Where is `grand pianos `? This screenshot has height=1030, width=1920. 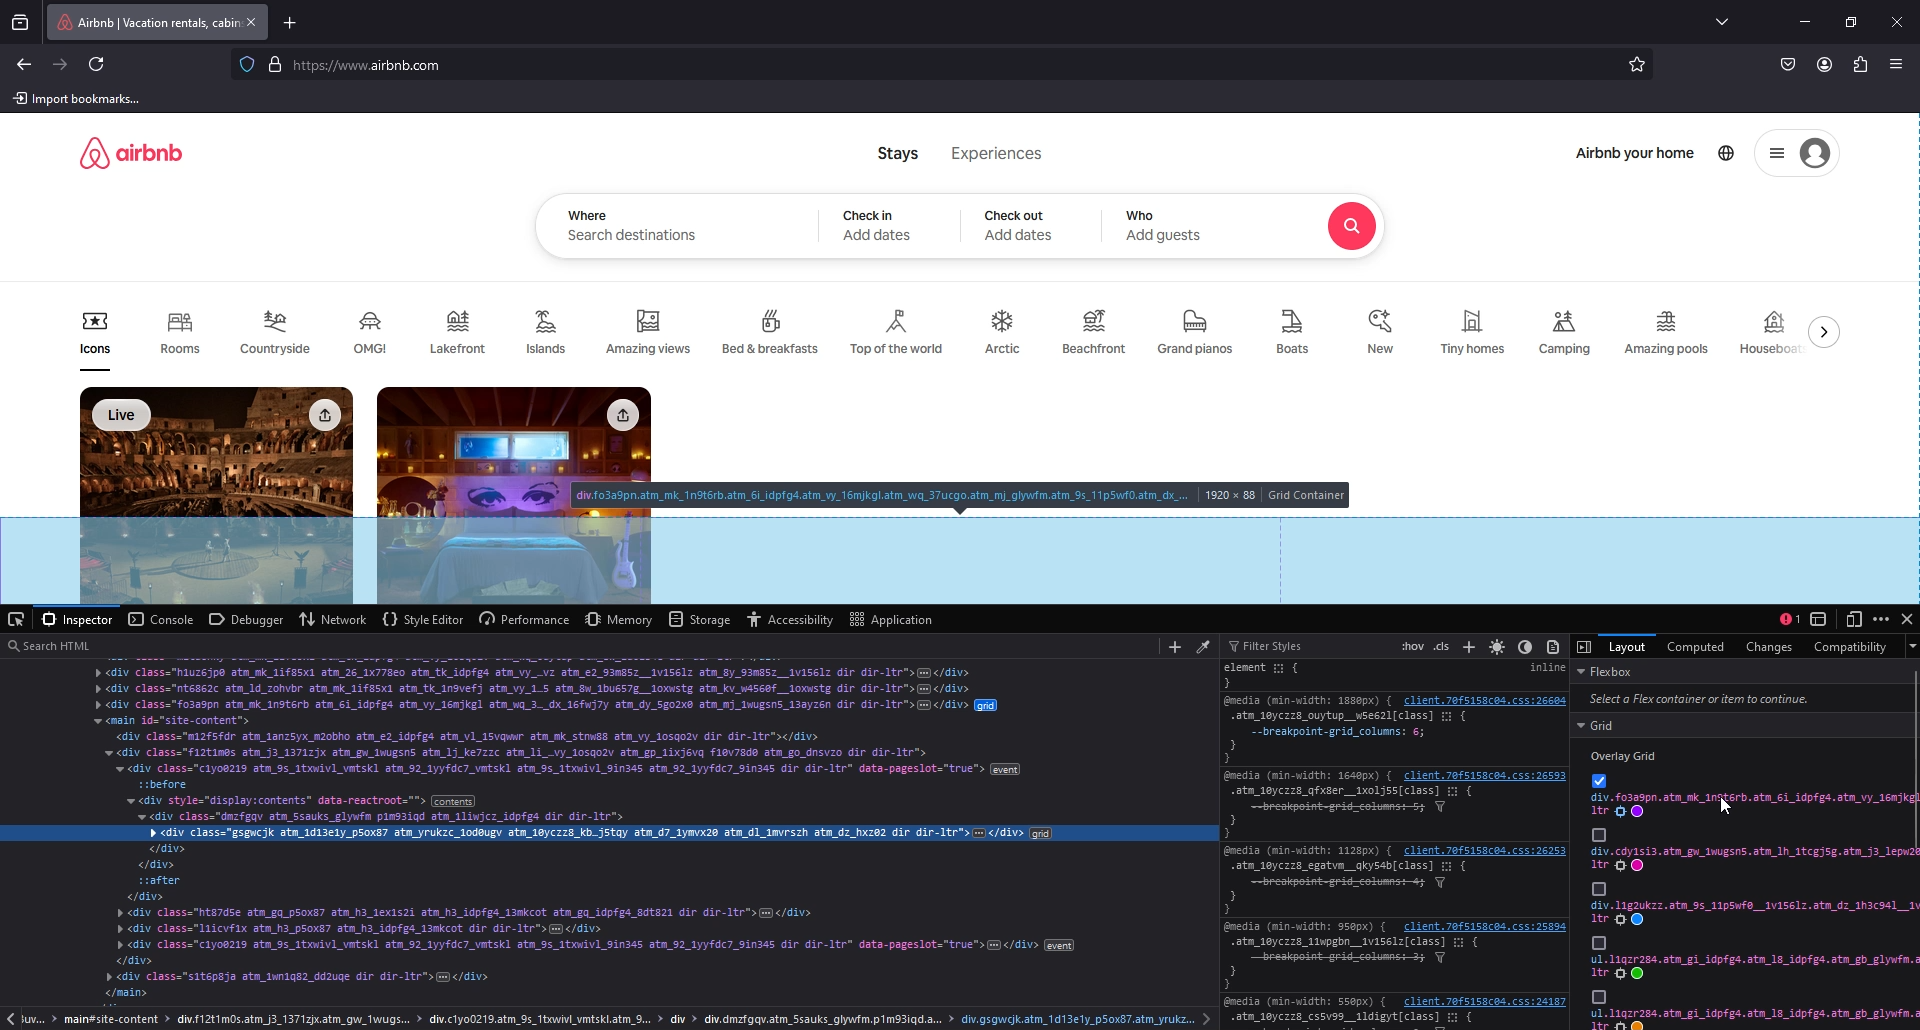
grand pianos  is located at coordinates (1194, 333).